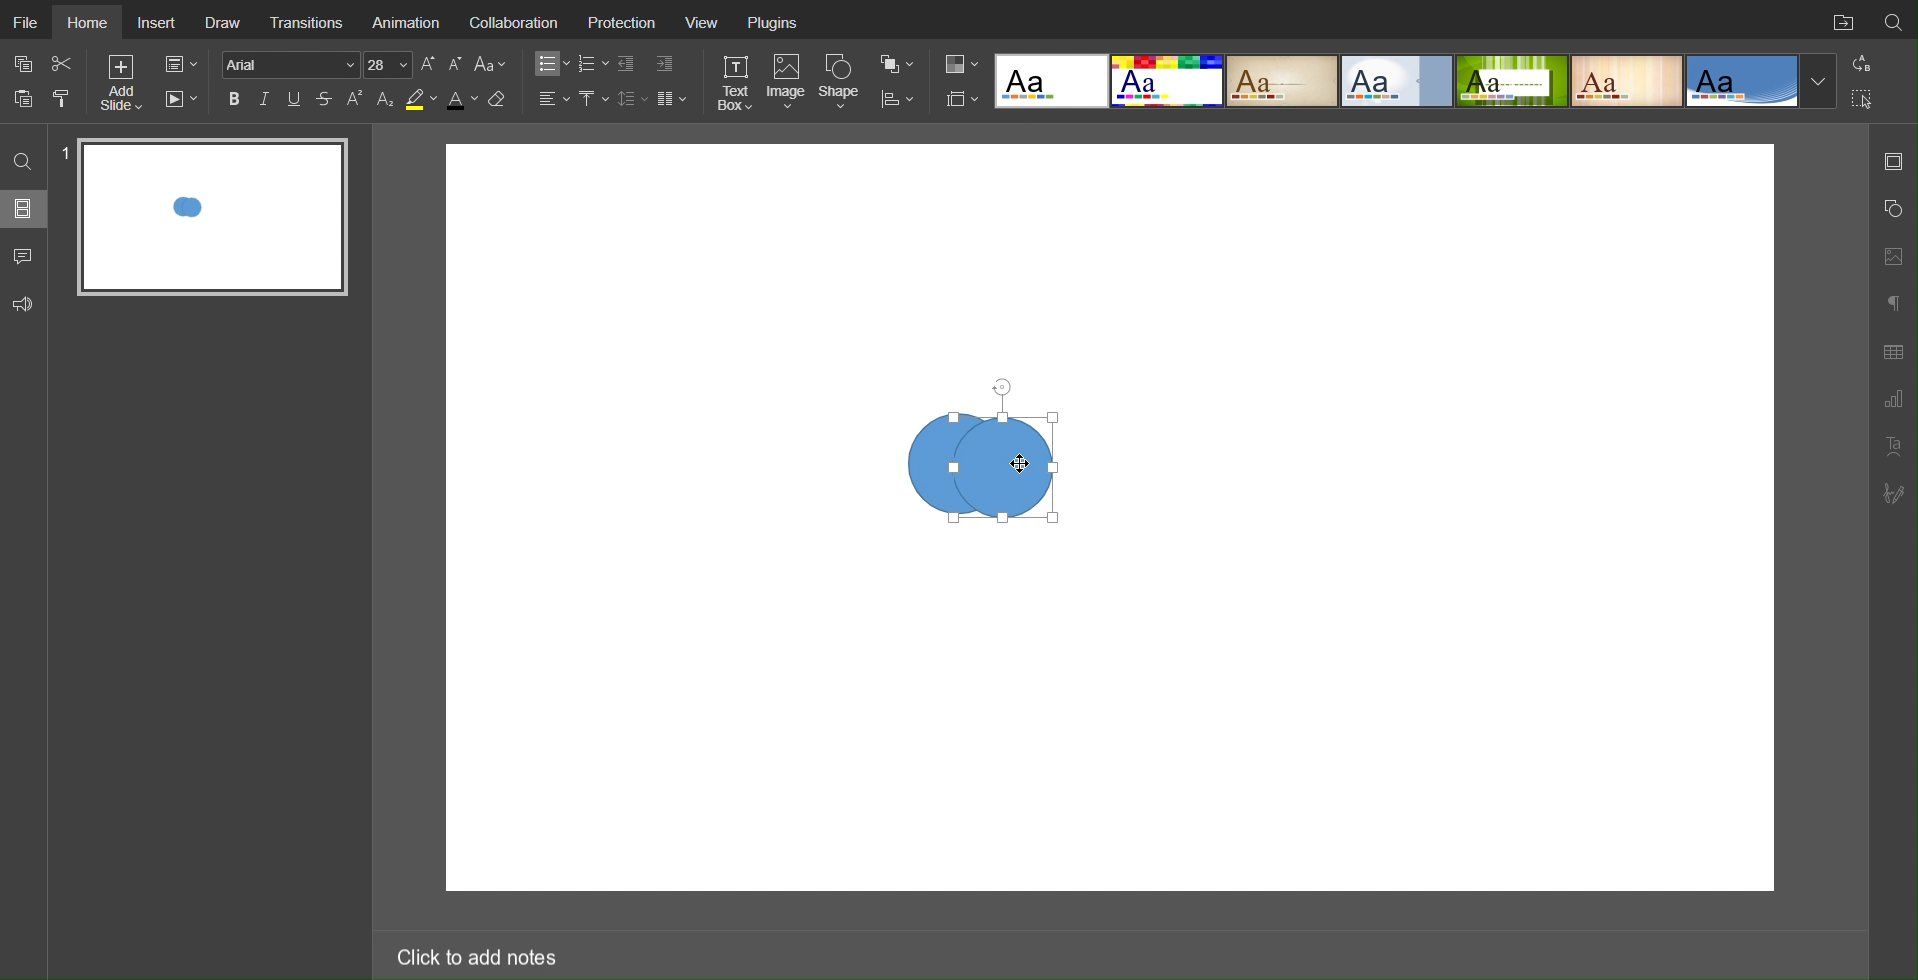 The image size is (1918, 980). I want to click on Underline, so click(296, 99).